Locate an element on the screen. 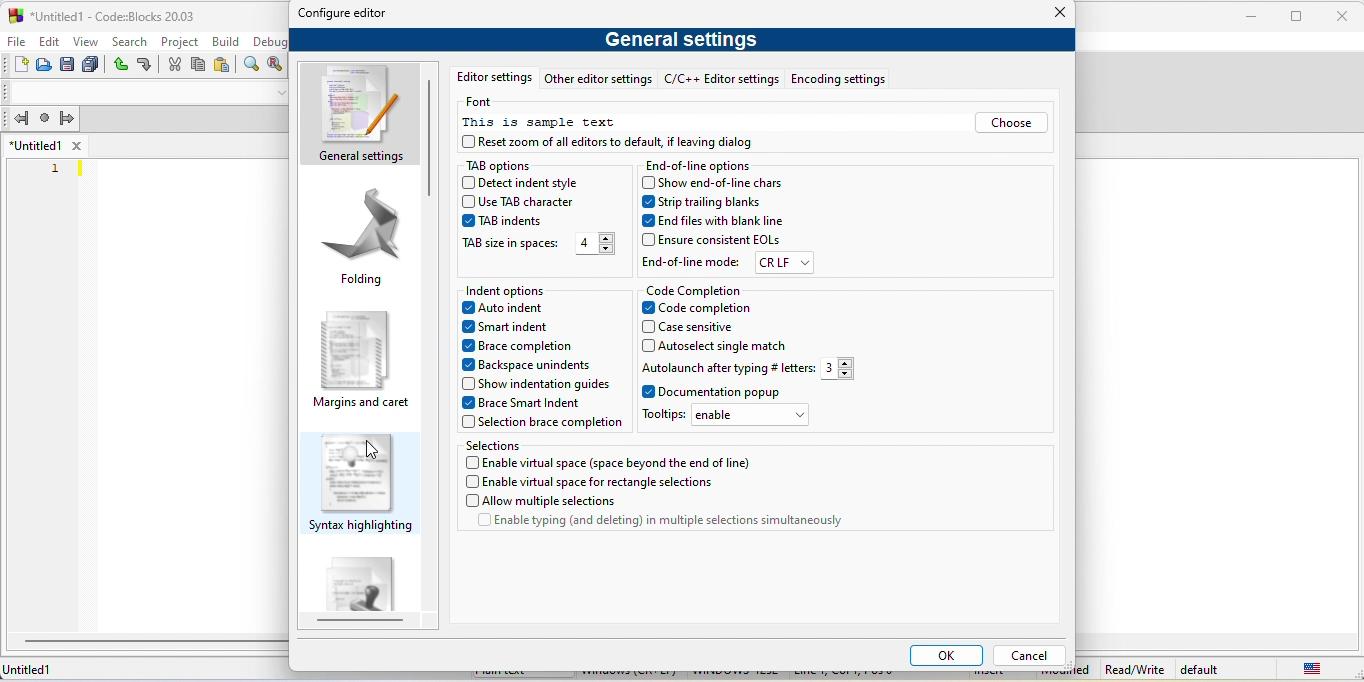  replace is located at coordinates (274, 63).